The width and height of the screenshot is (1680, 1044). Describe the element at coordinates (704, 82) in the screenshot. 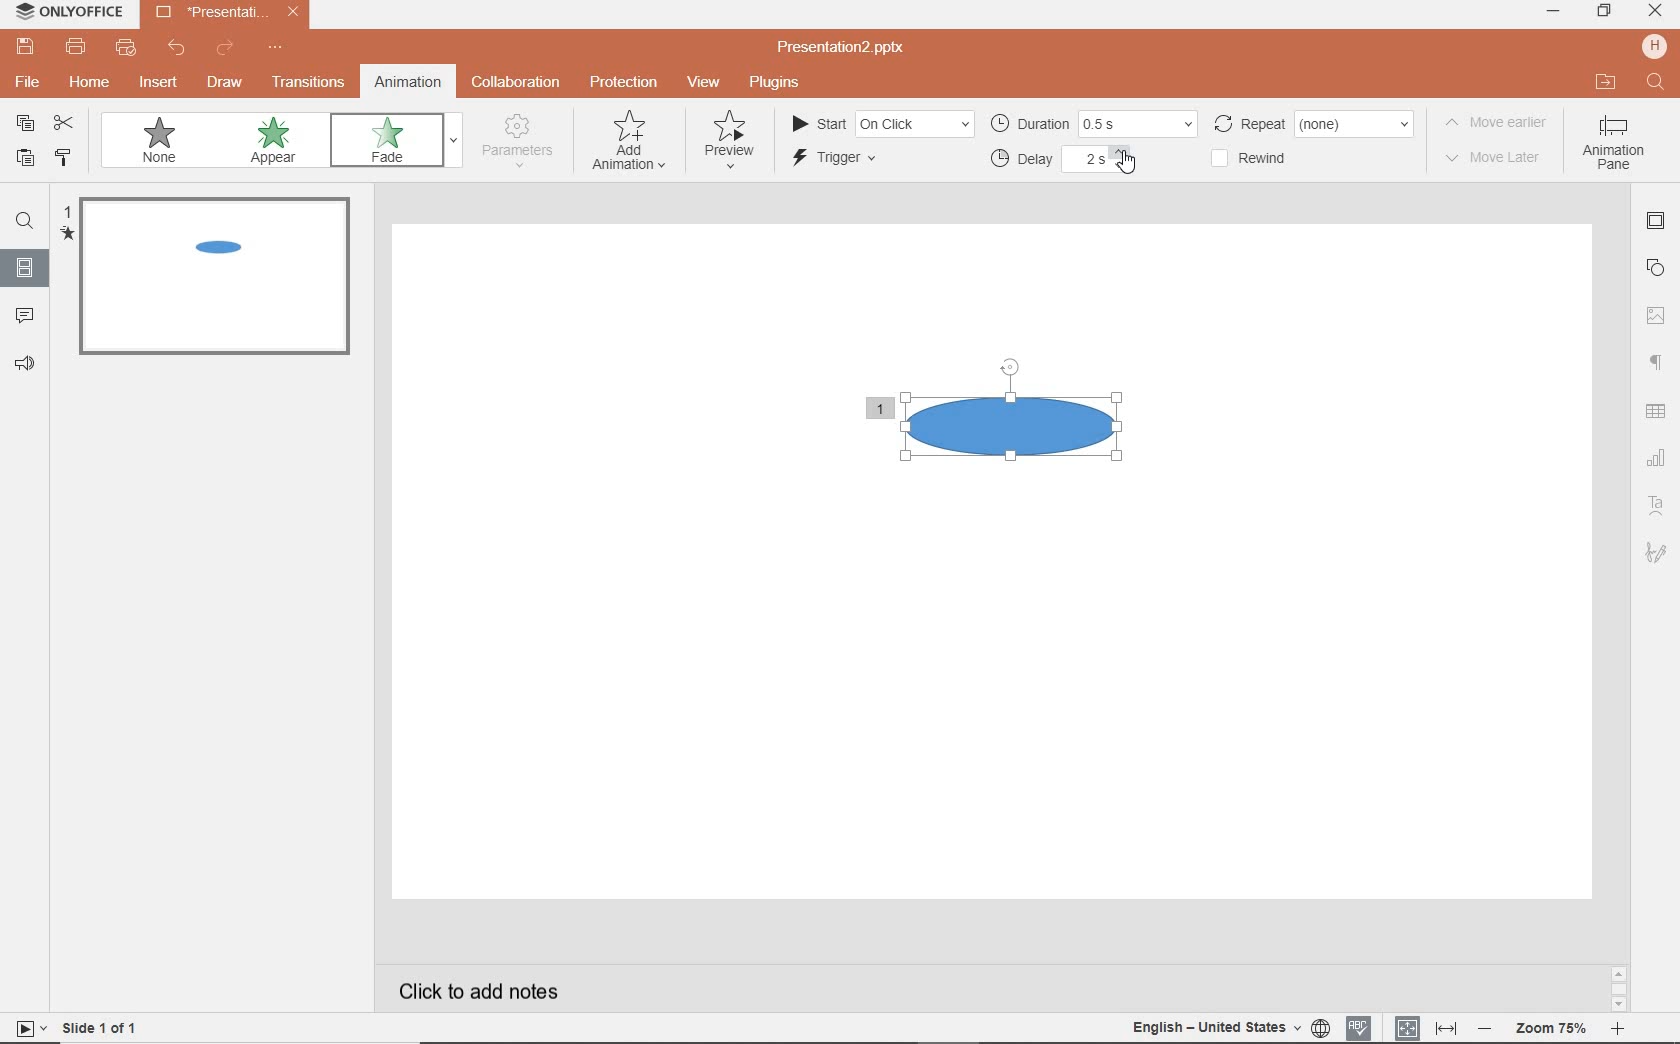

I see `view` at that location.